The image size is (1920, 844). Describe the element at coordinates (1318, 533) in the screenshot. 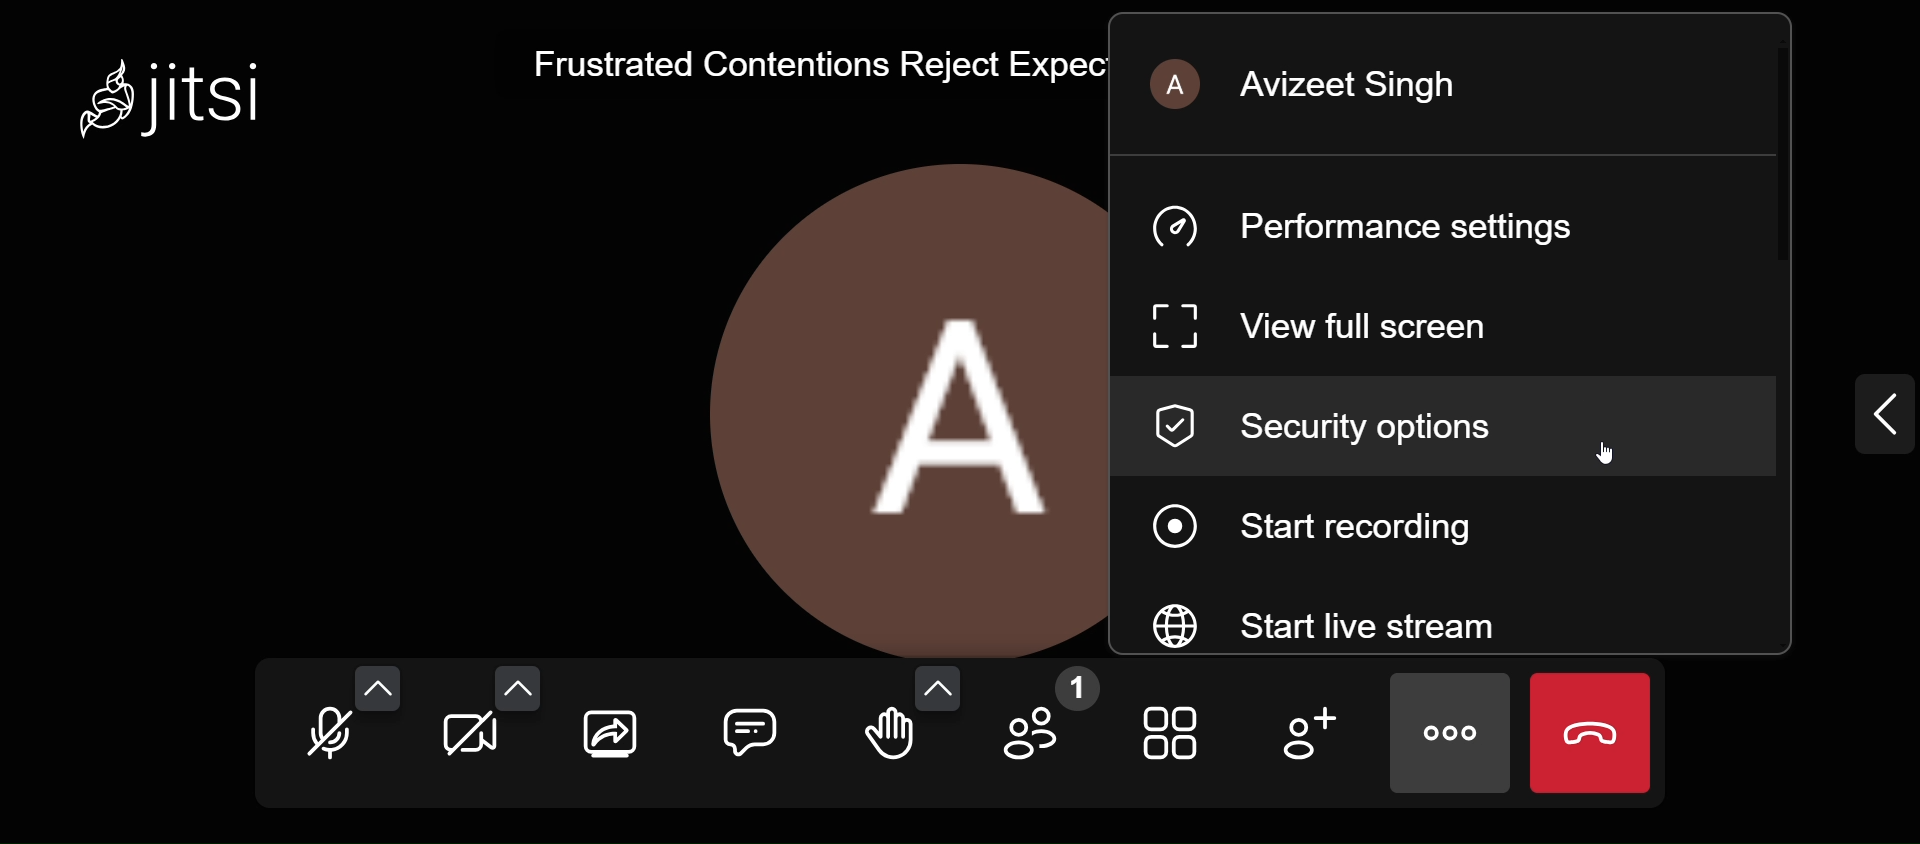

I see `start recording` at that location.